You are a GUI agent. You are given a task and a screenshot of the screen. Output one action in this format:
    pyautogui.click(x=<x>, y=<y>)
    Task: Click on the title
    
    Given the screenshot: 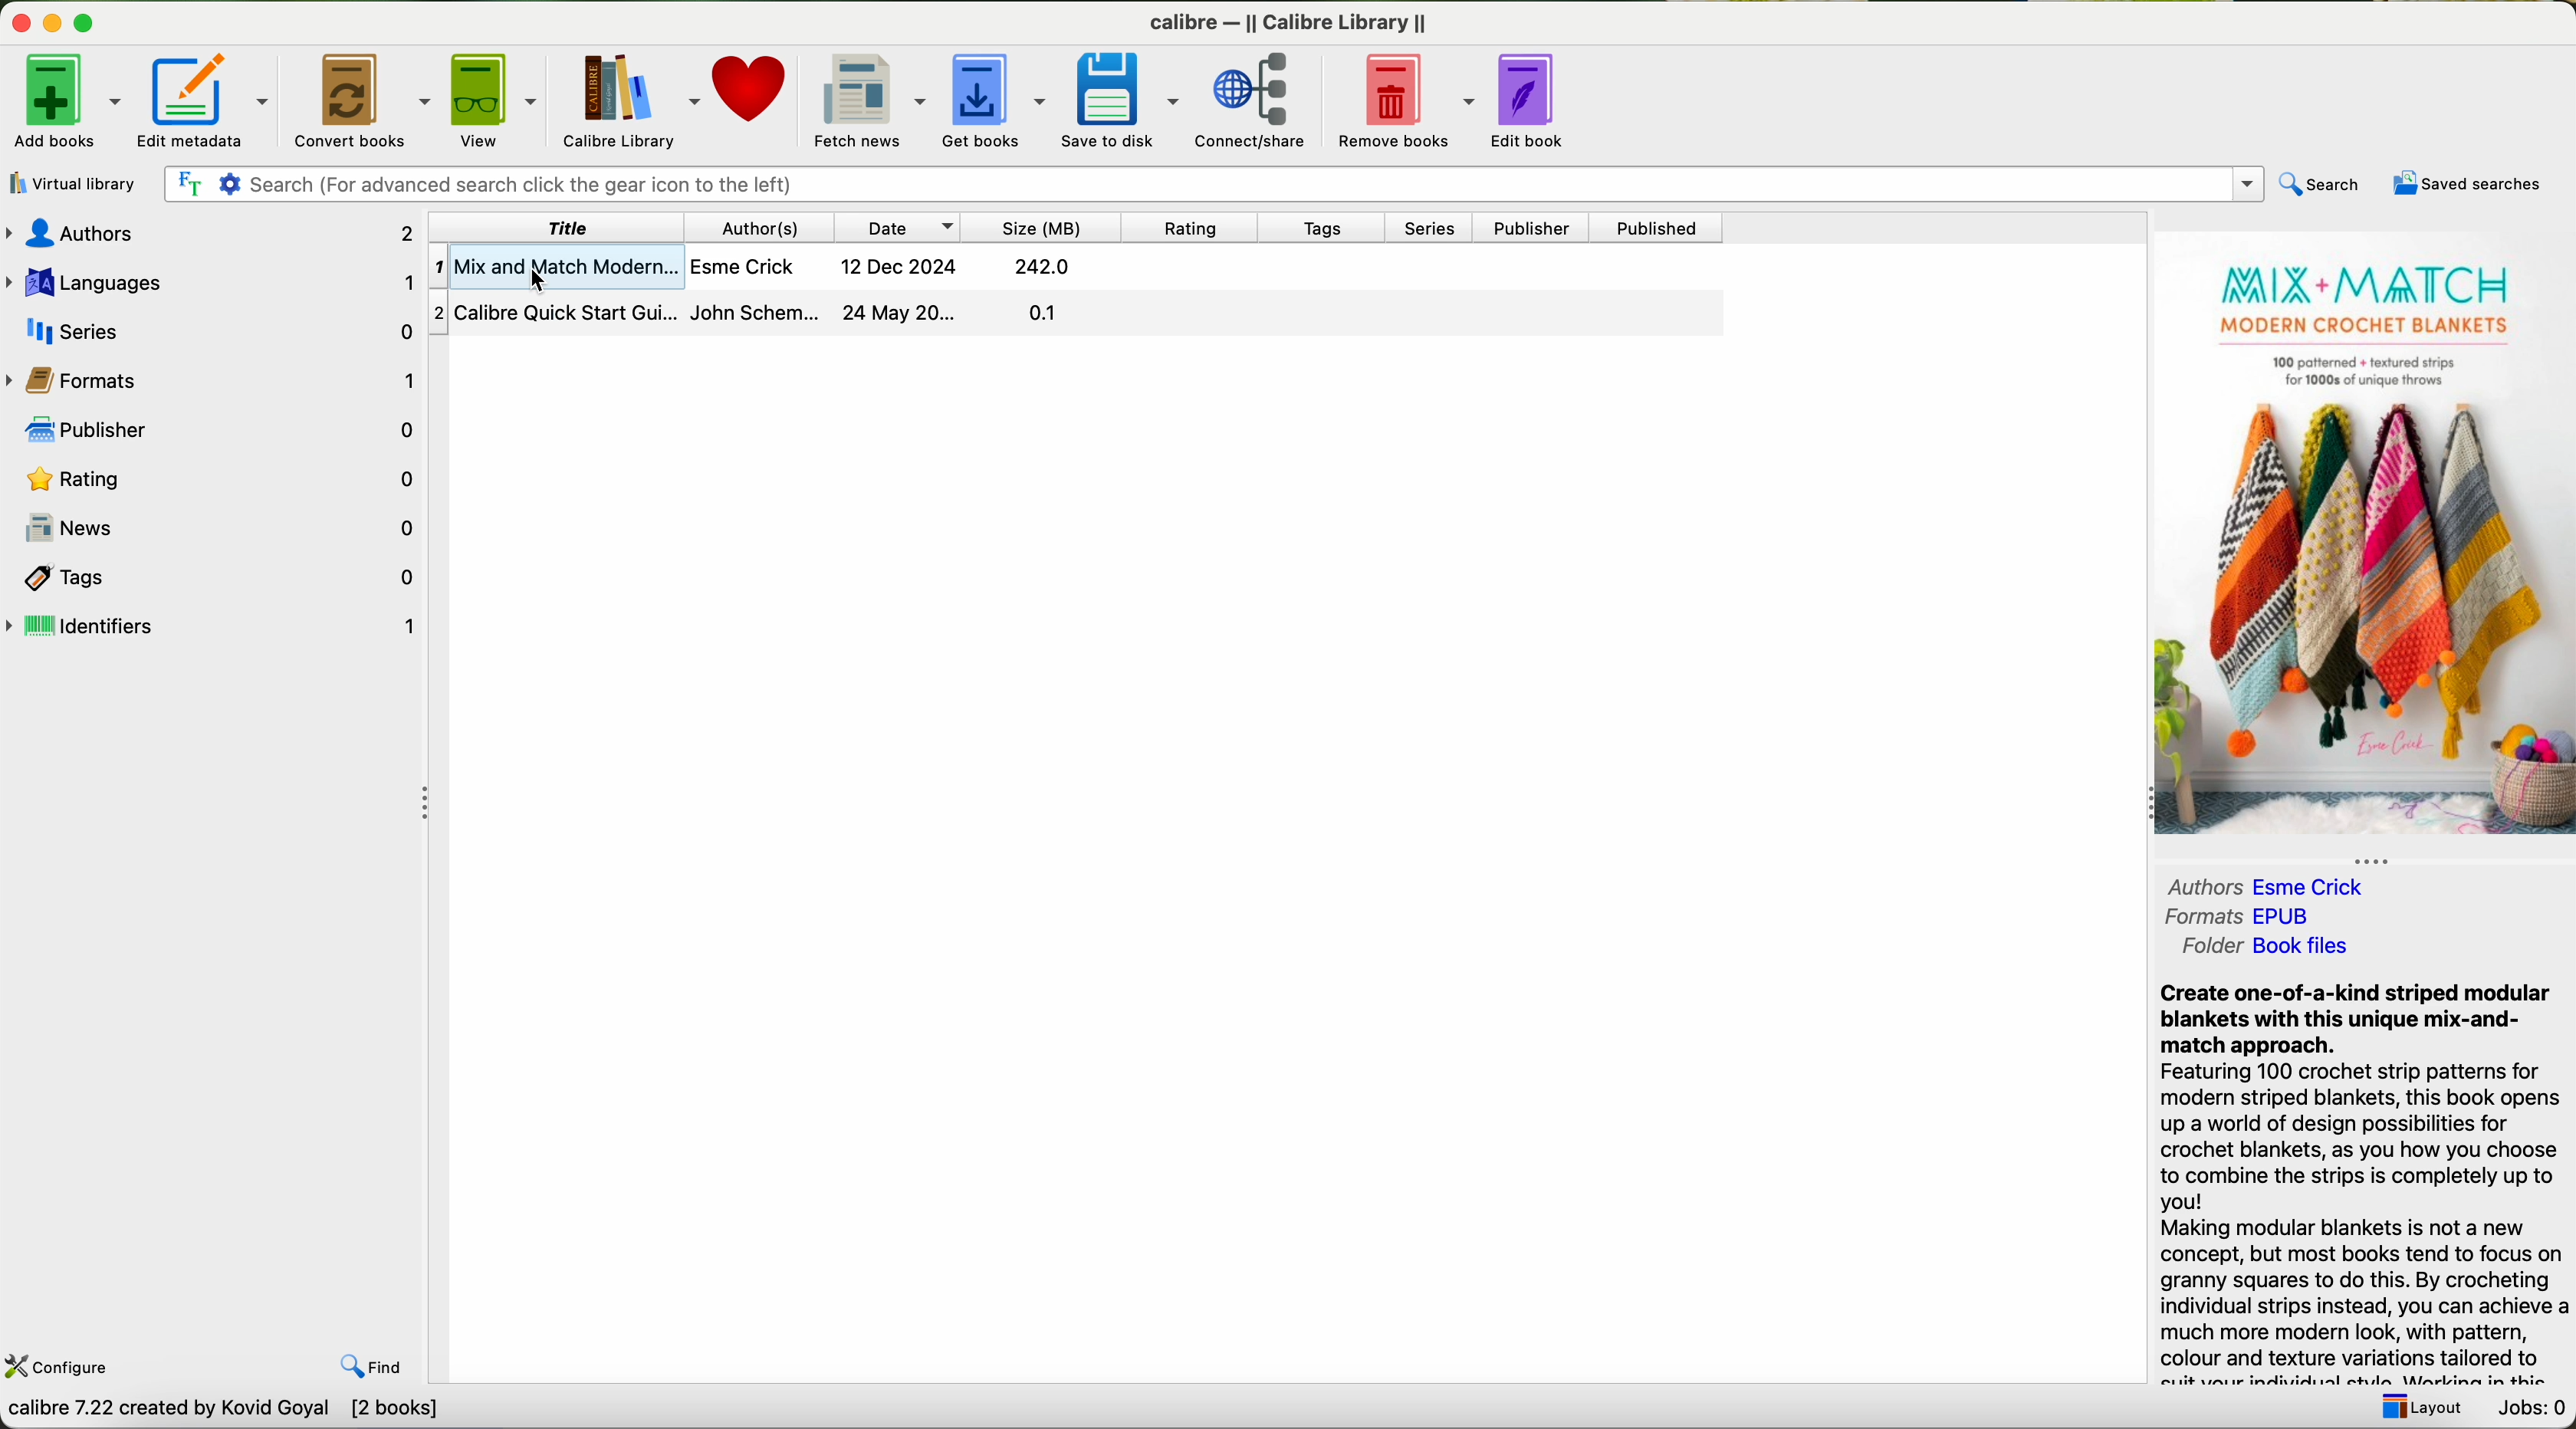 What is the action you would take?
    pyautogui.click(x=559, y=227)
    